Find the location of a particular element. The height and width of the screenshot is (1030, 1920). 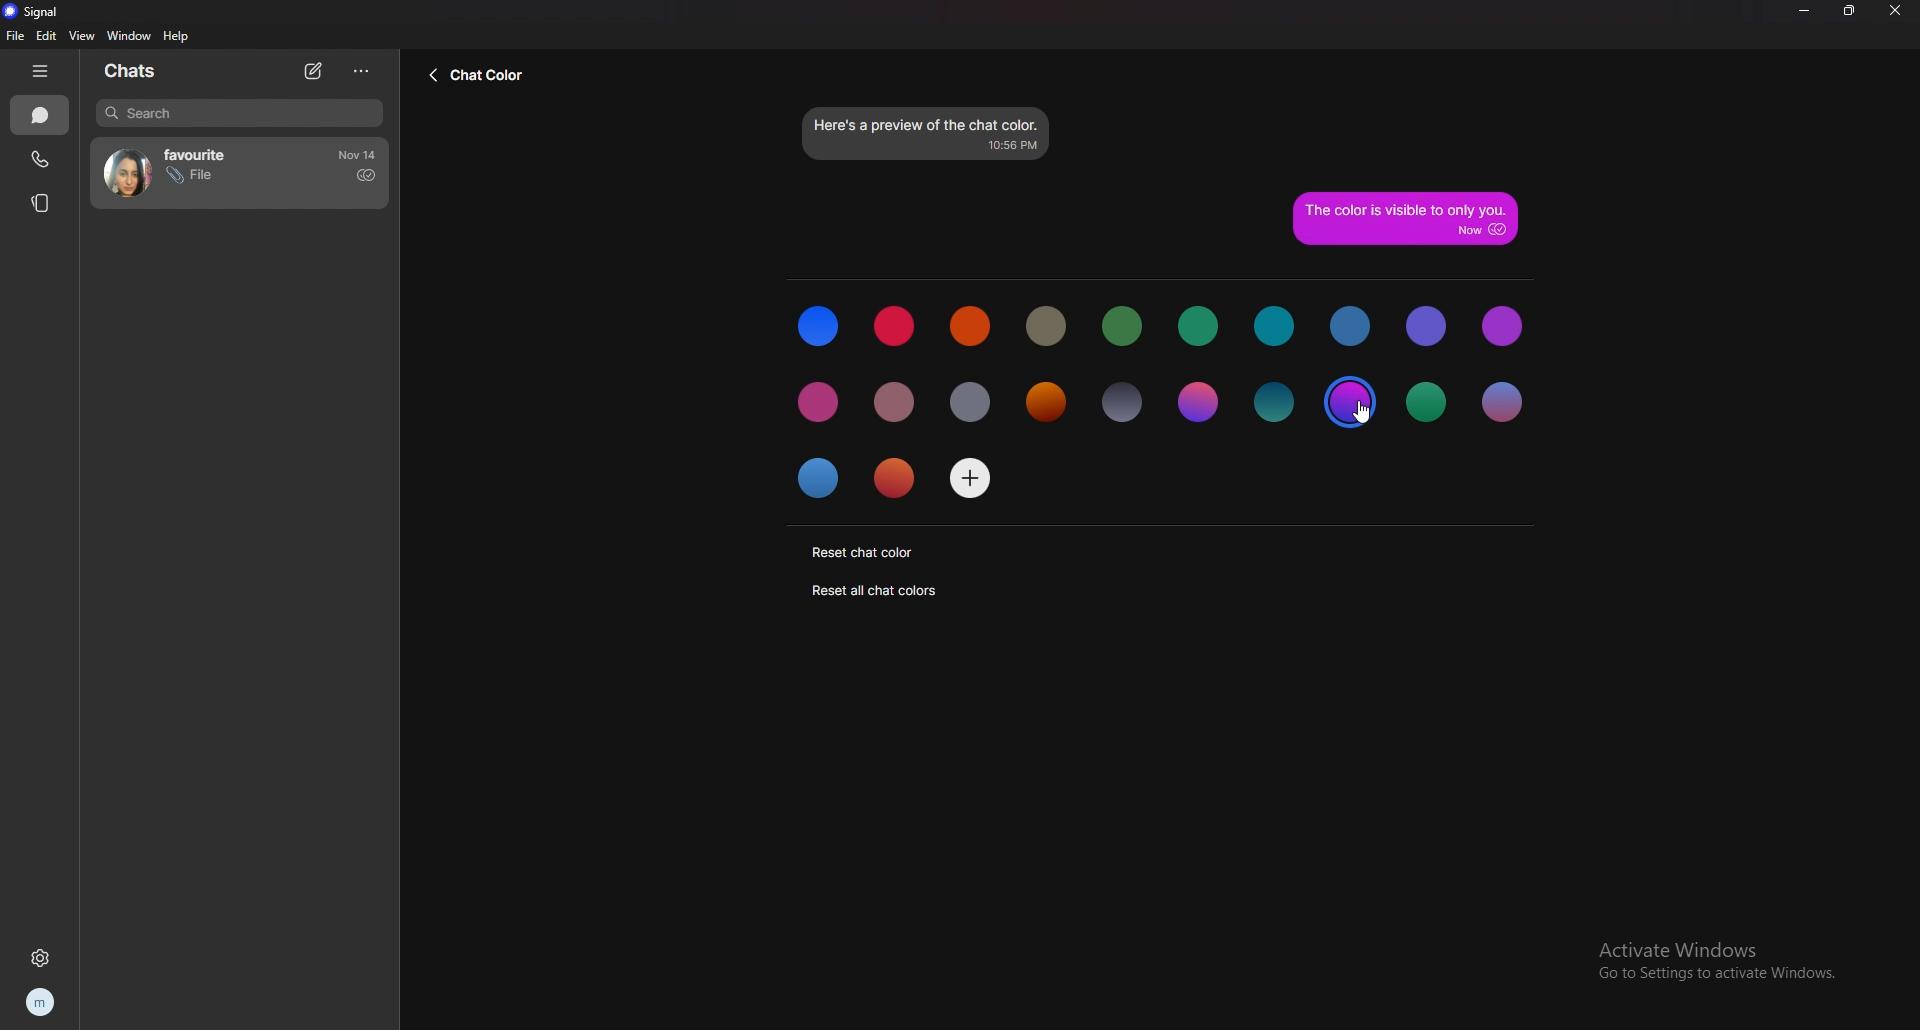

minimize is located at coordinates (1802, 10).